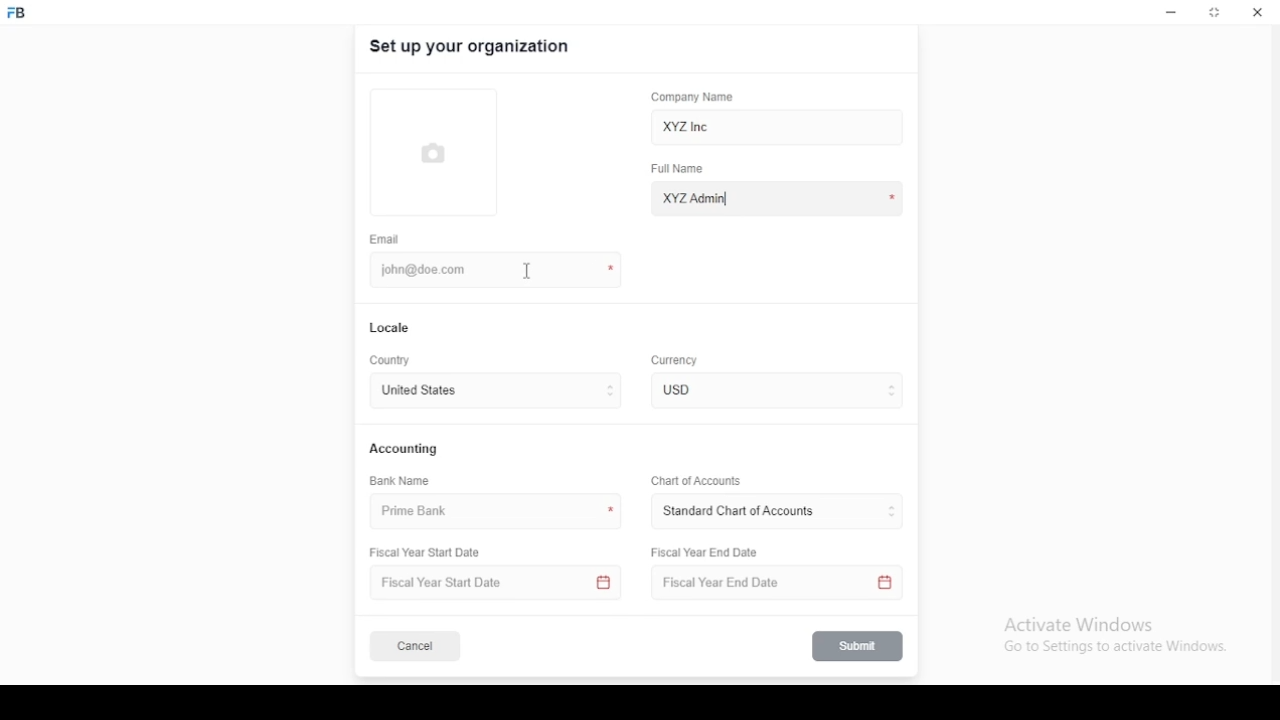 The height and width of the screenshot is (720, 1280). What do you see at coordinates (1216, 14) in the screenshot?
I see `restore` at bounding box center [1216, 14].